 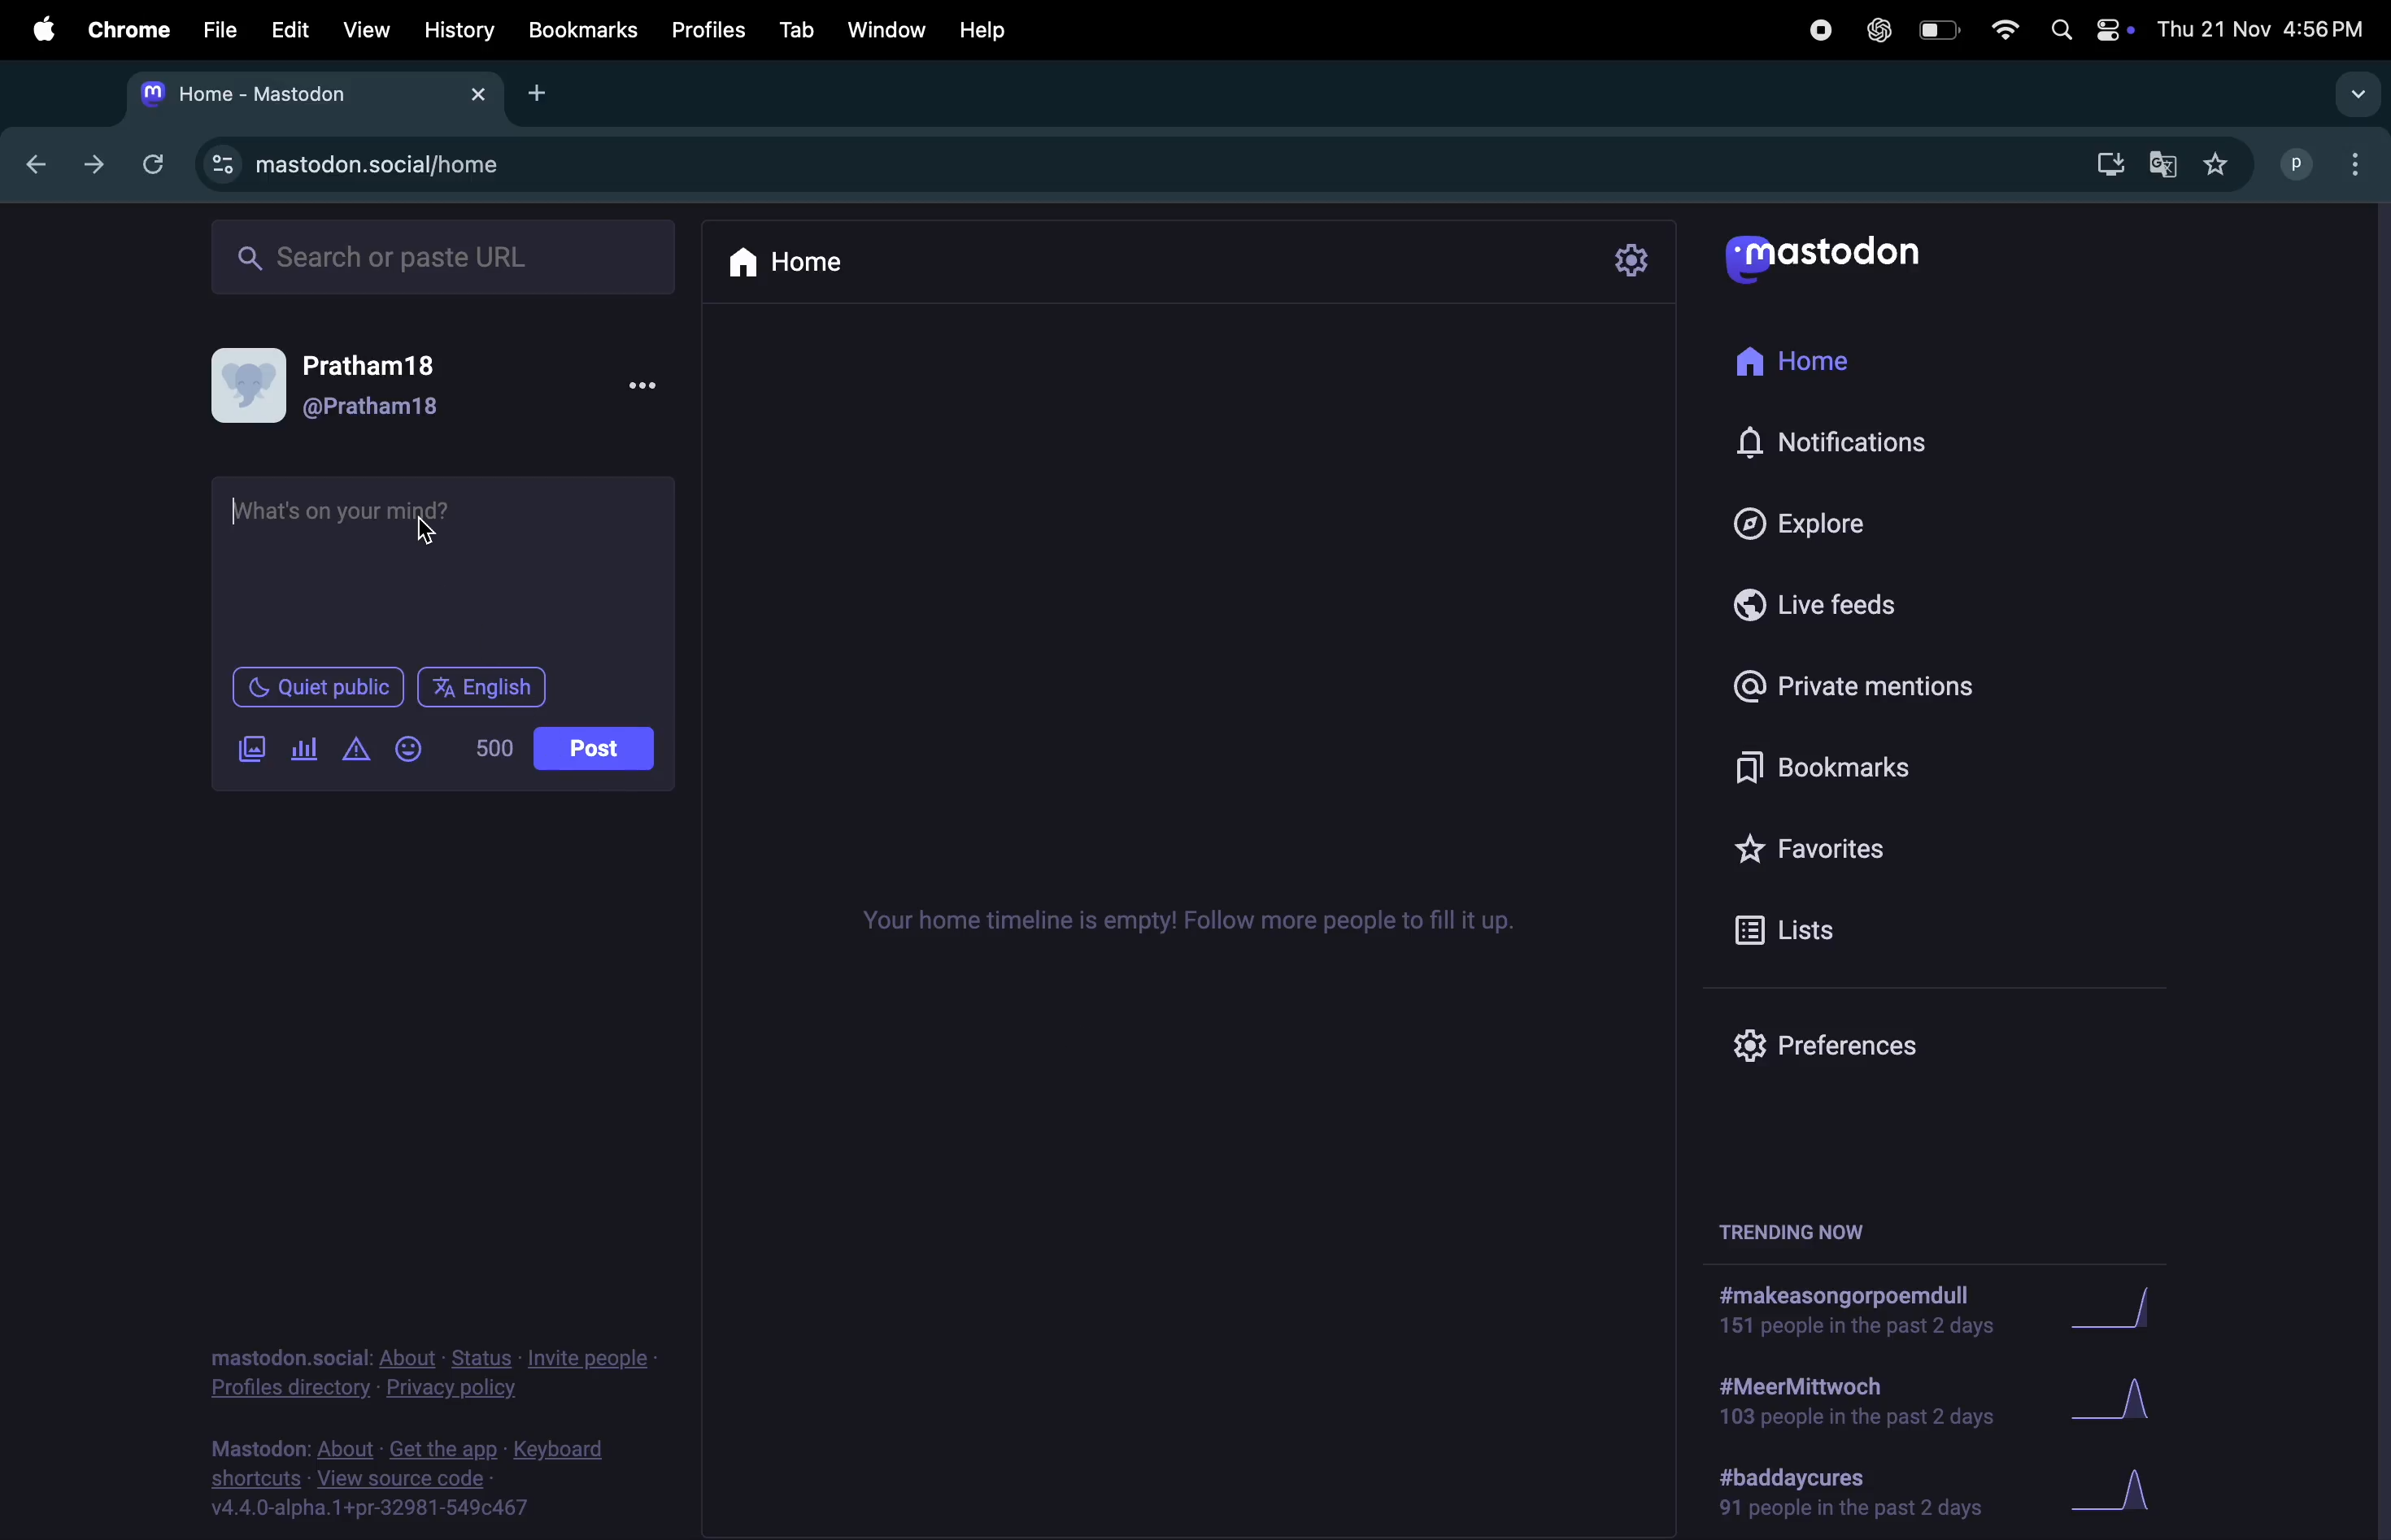 I want to click on bookmarks, so click(x=1831, y=773).